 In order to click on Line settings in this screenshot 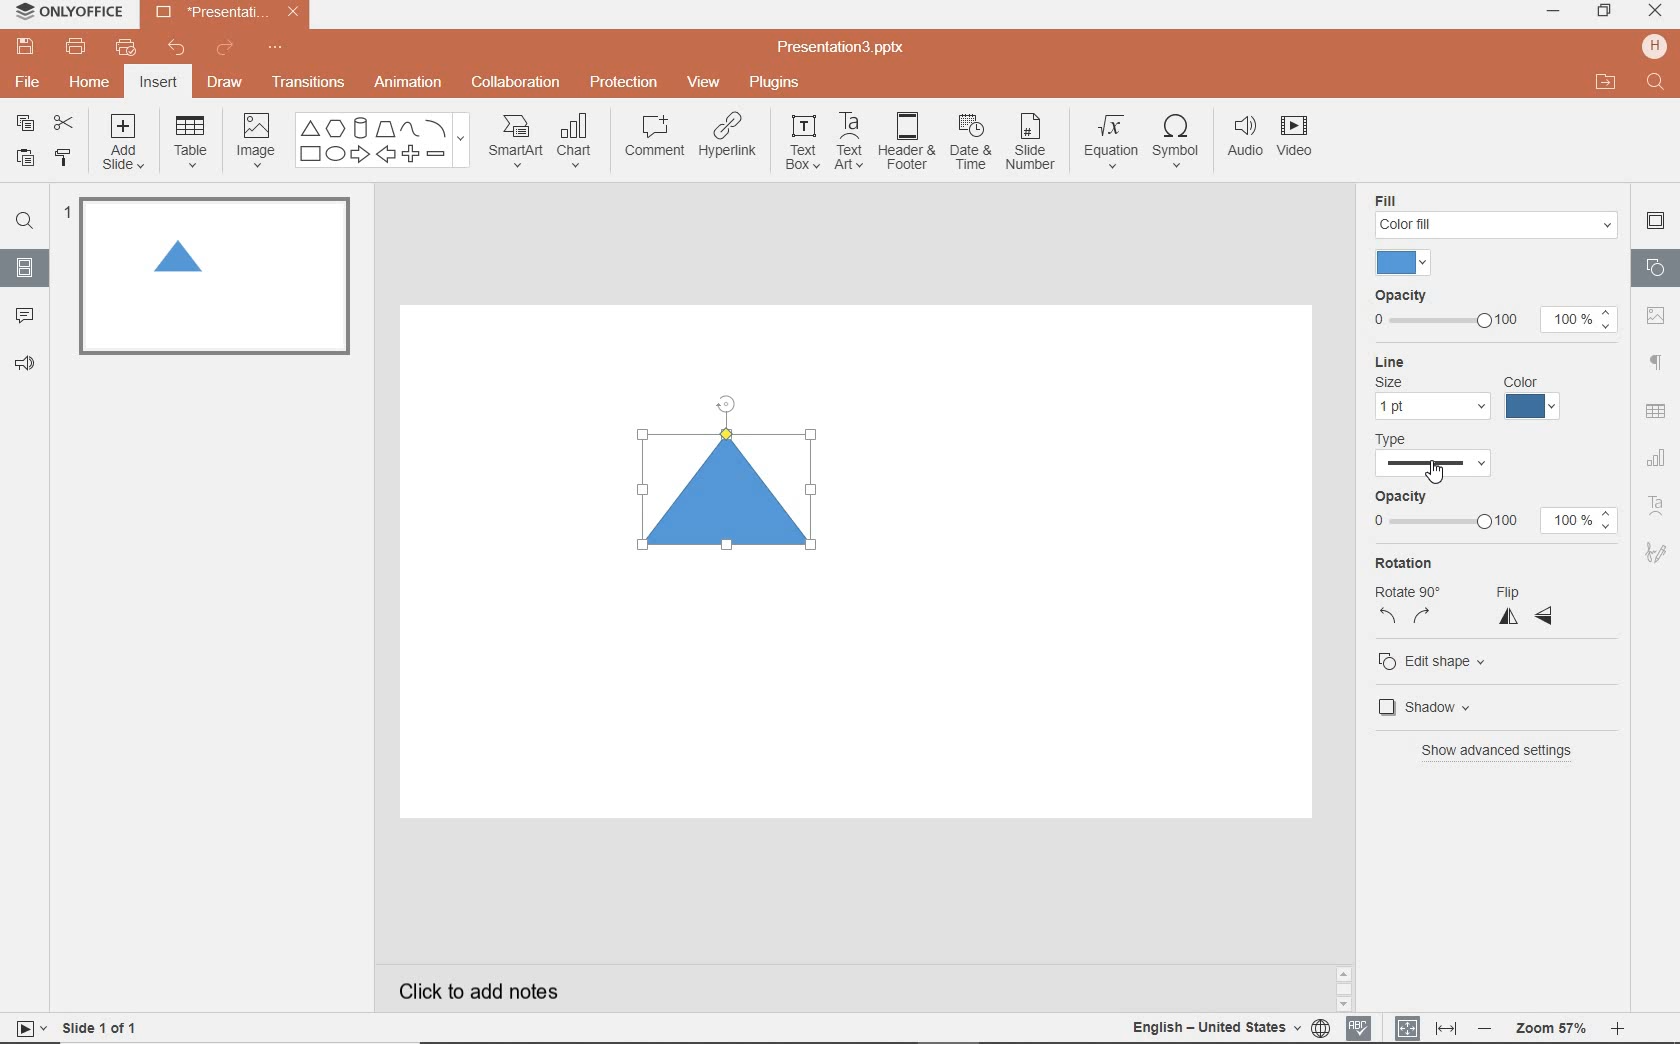, I will do `click(1467, 389)`.